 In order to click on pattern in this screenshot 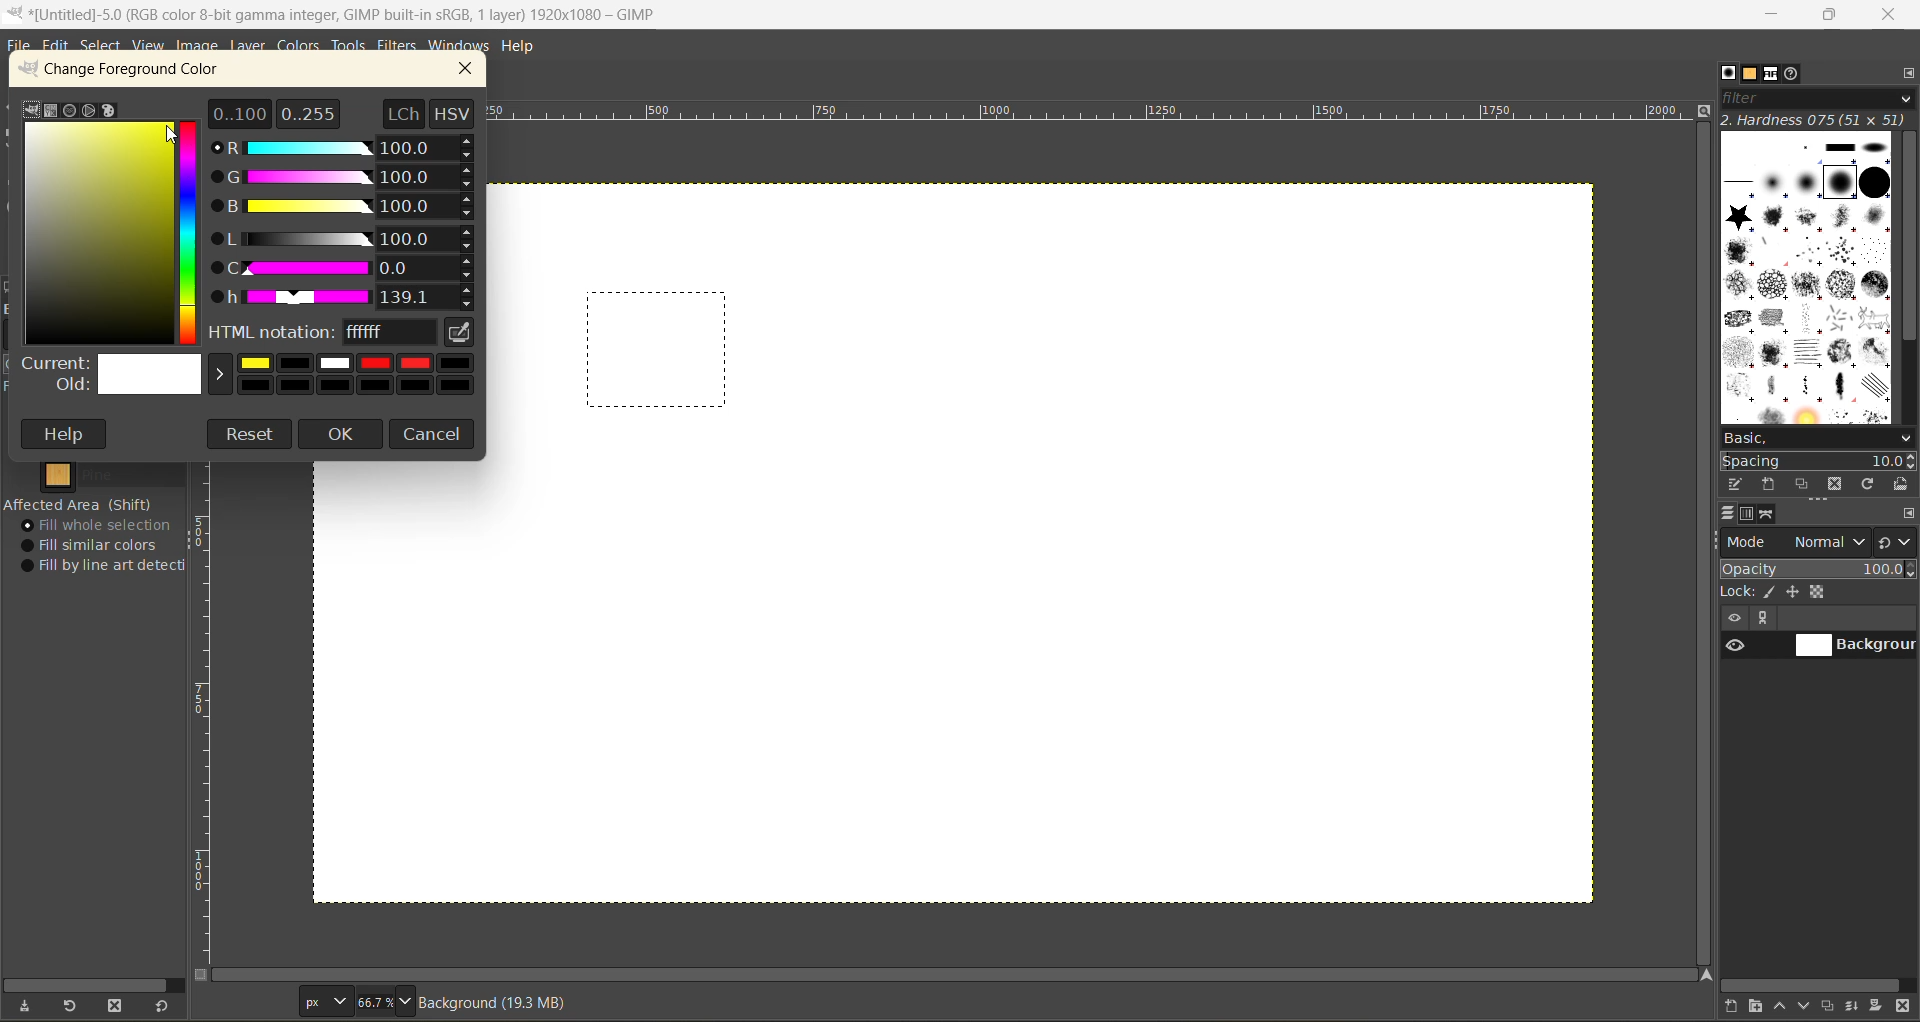, I will do `click(107, 475)`.